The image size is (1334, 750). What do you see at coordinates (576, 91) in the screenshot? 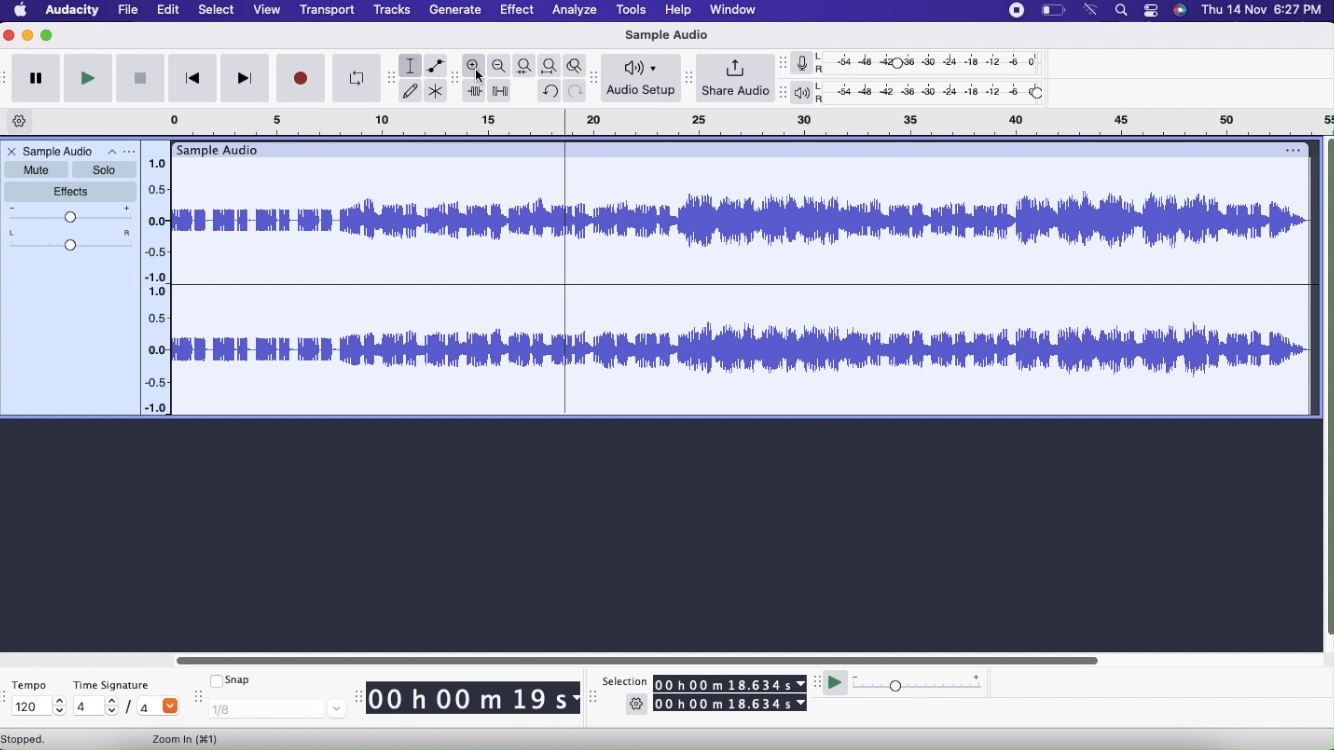
I see `Redo` at bounding box center [576, 91].